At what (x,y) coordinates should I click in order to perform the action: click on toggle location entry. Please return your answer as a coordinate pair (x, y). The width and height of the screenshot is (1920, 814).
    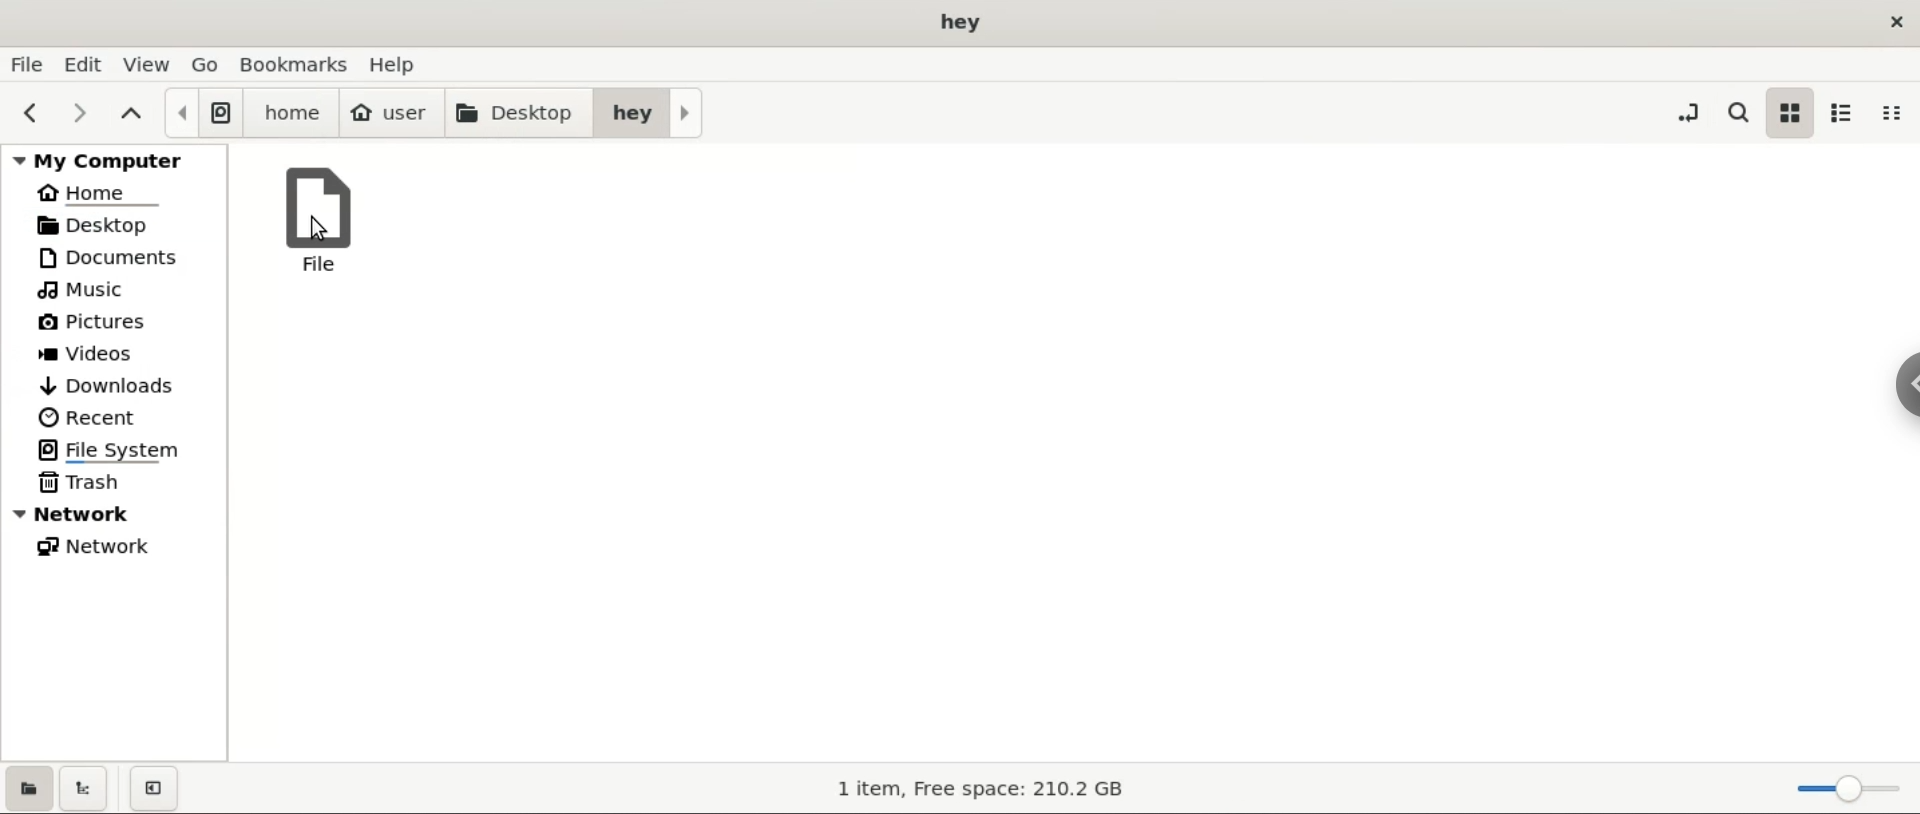
    Looking at the image, I should click on (1681, 109).